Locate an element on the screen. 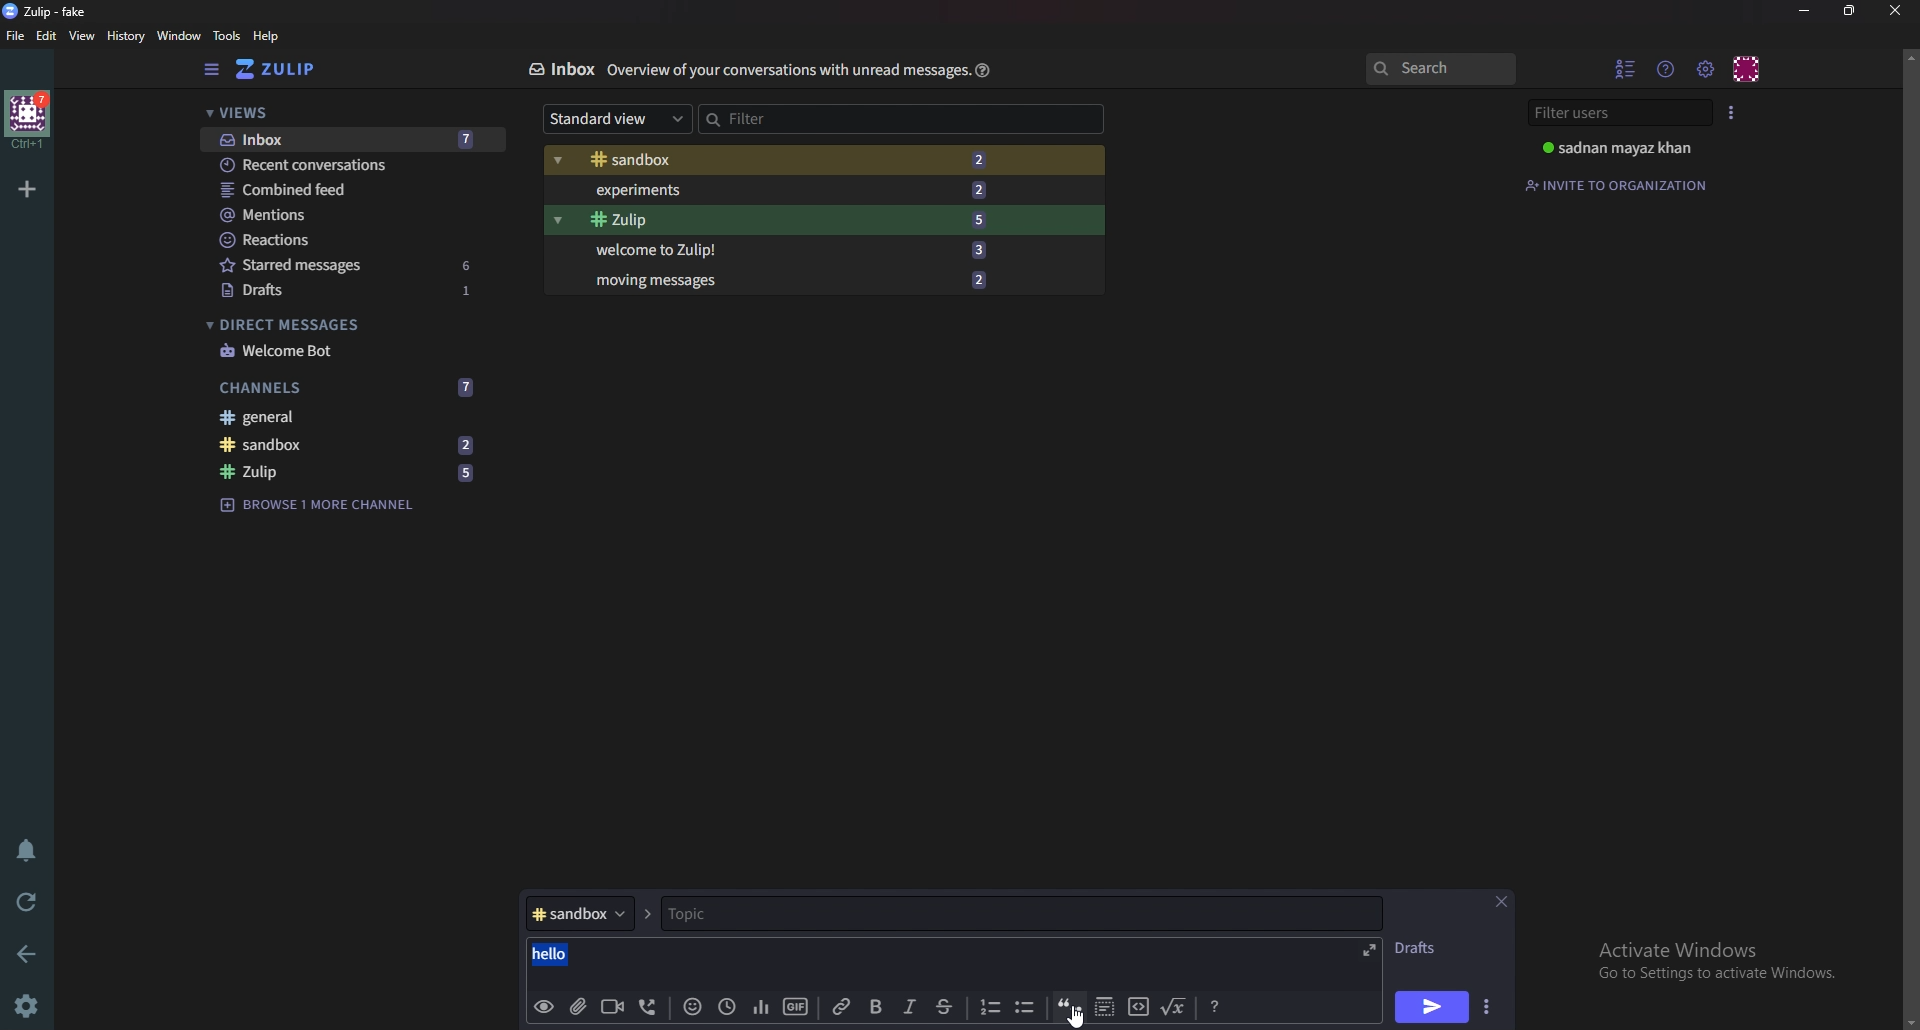 This screenshot has width=1920, height=1030. sadnan mayaz khan is located at coordinates (1619, 150).